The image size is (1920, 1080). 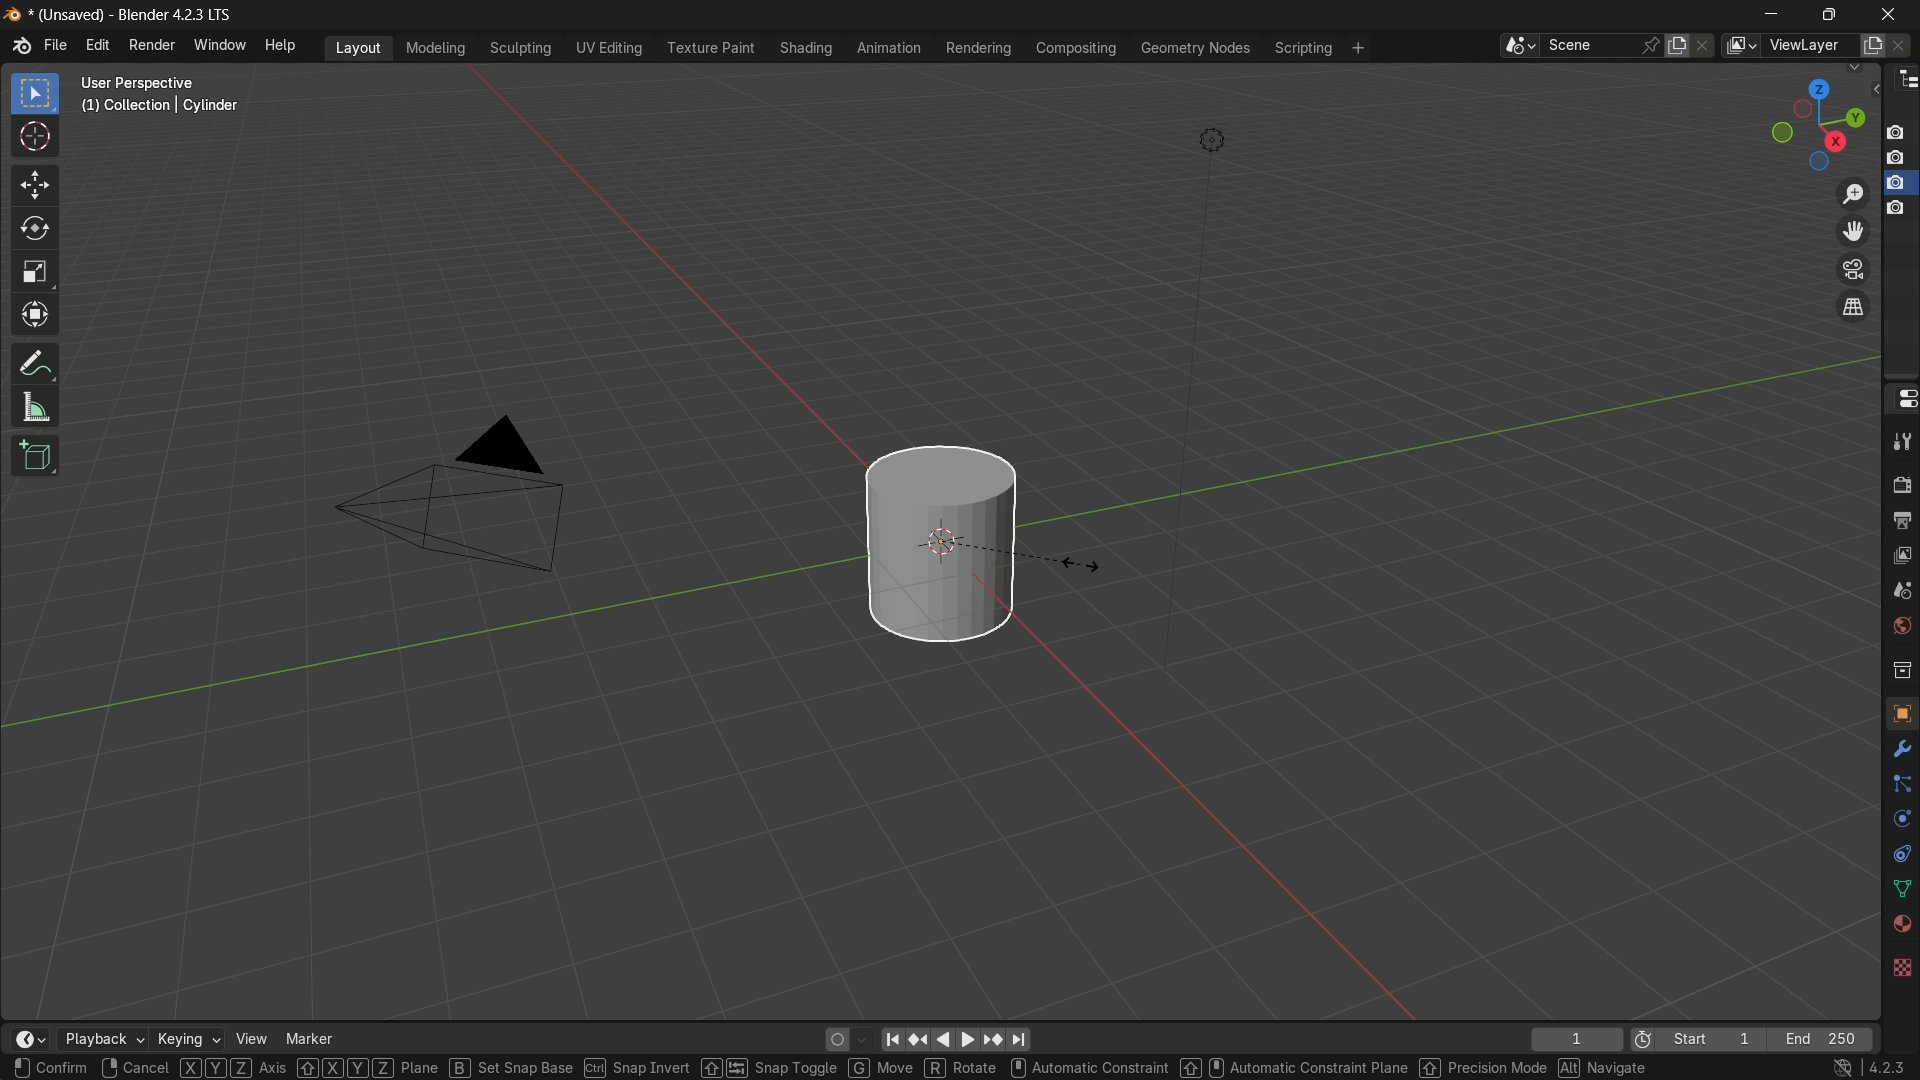 I want to click on use R for rotate, so click(x=963, y=1068).